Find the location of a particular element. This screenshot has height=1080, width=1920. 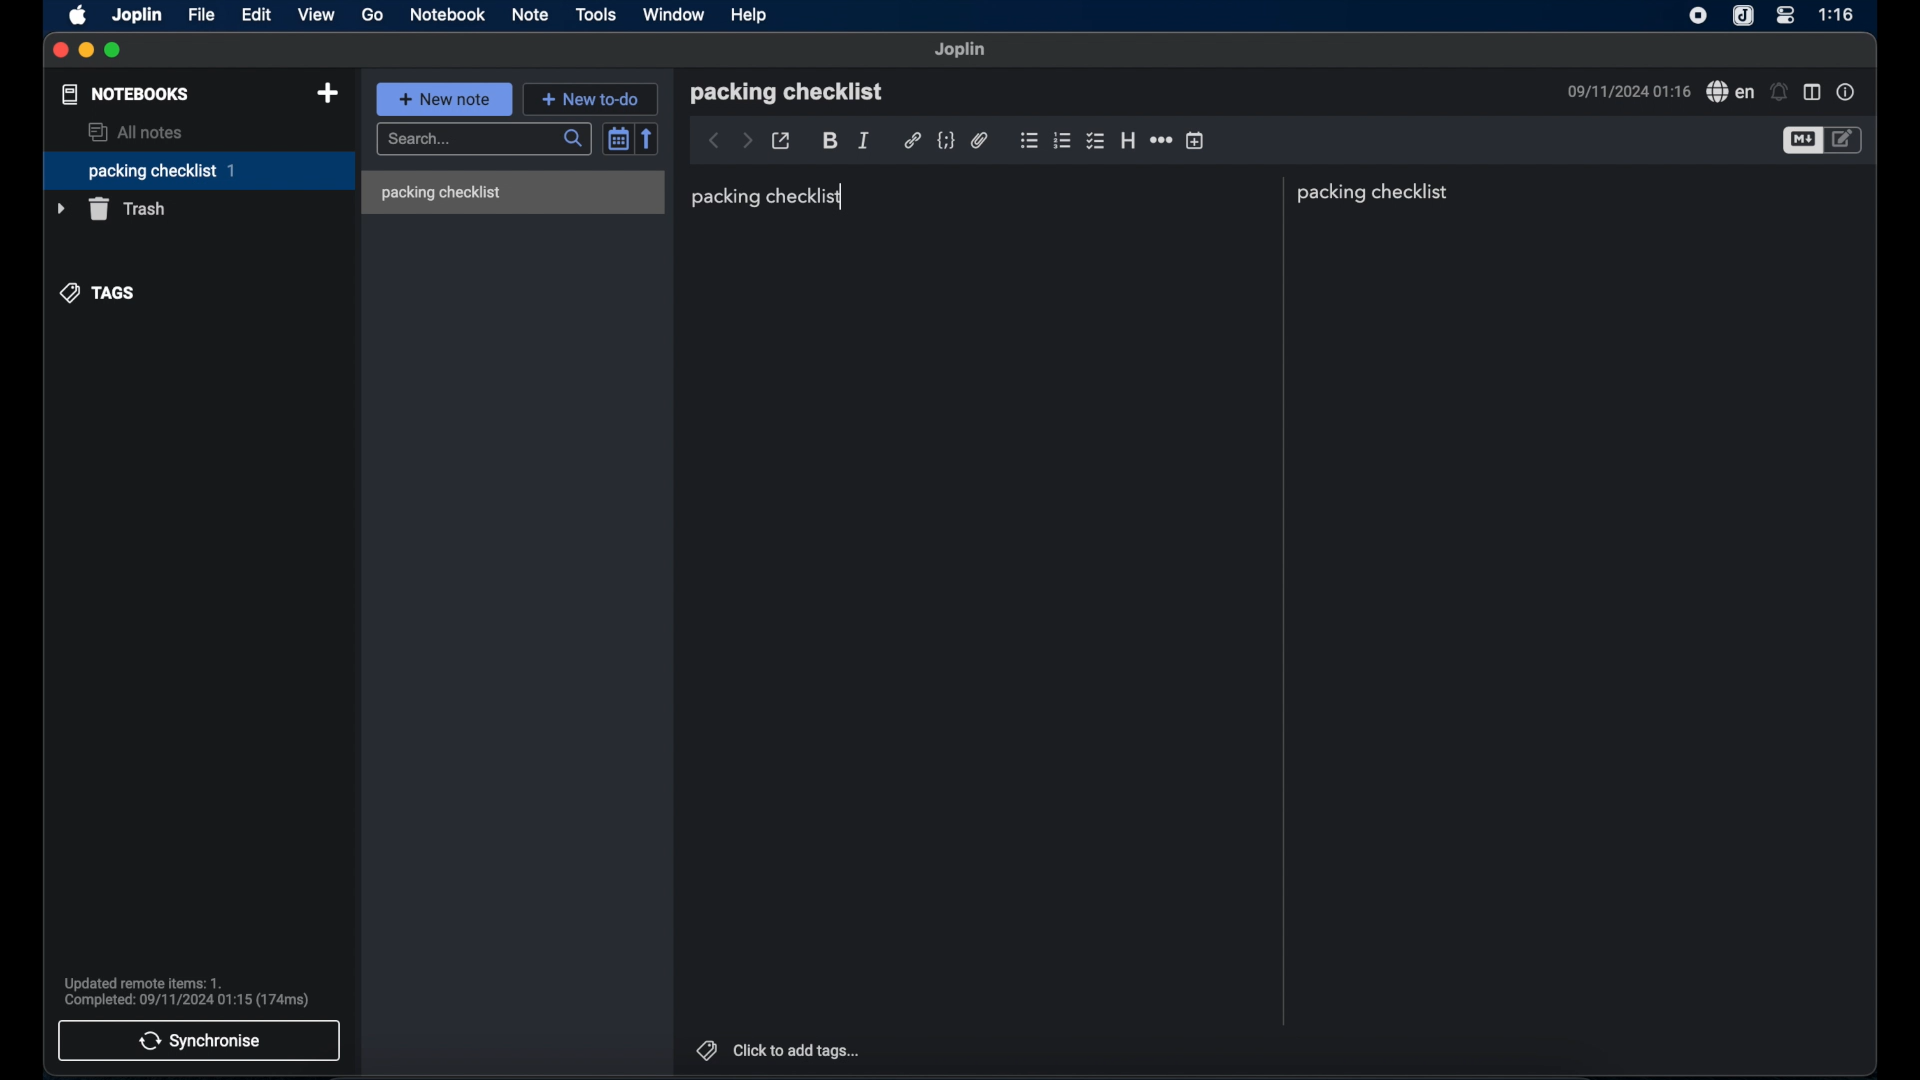

toggle editor is located at coordinates (1801, 141).